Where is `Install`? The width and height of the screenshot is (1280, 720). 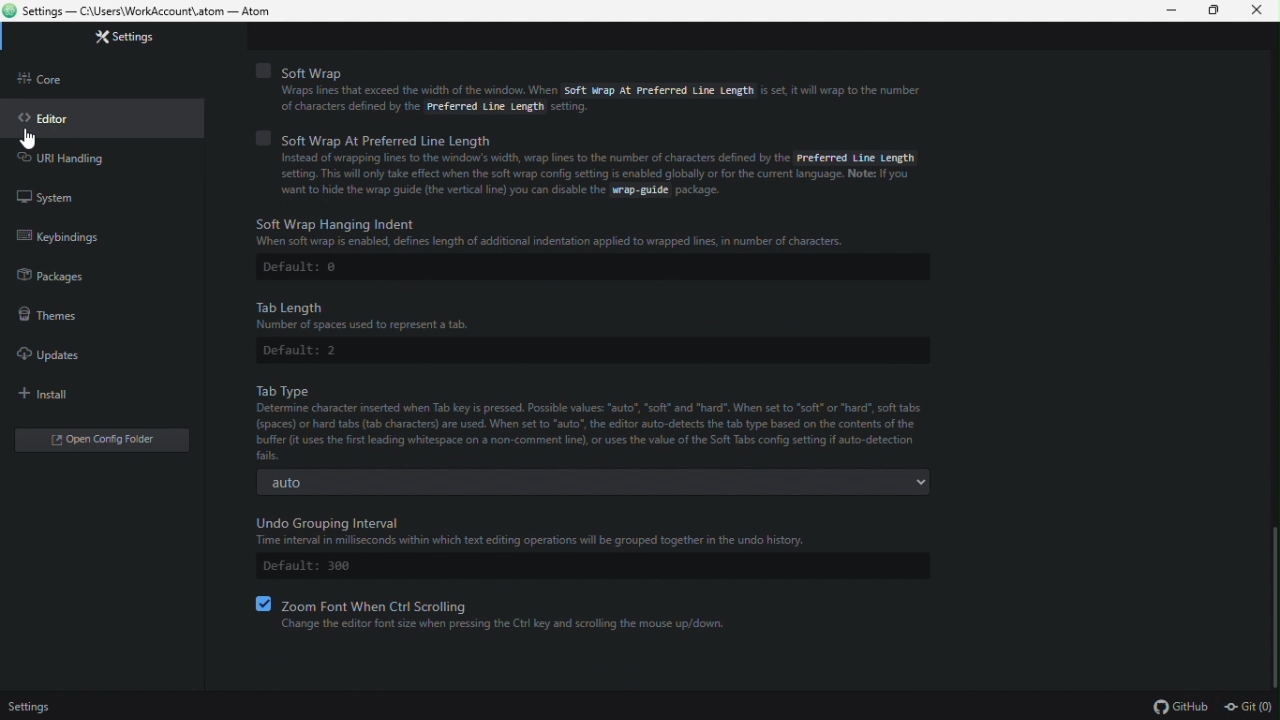
Install is located at coordinates (71, 394).